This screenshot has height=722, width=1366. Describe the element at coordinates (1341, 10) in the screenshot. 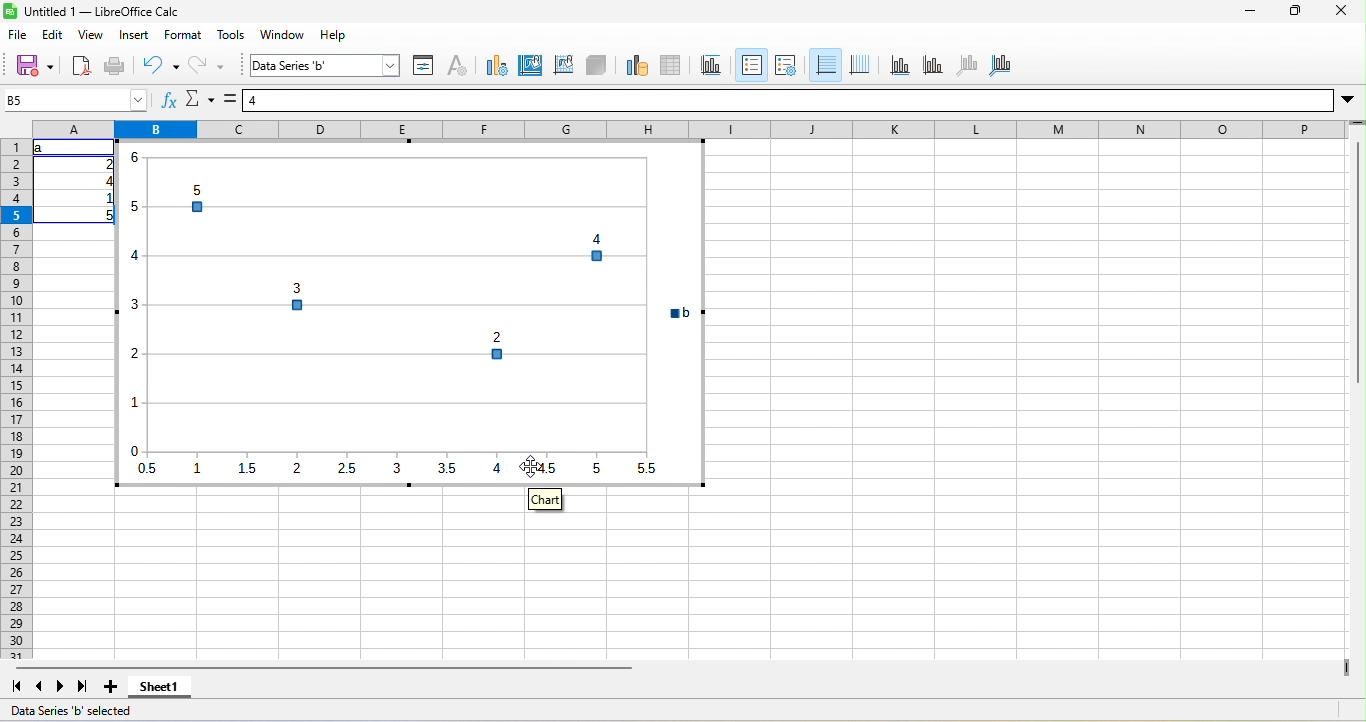

I see `close` at that location.